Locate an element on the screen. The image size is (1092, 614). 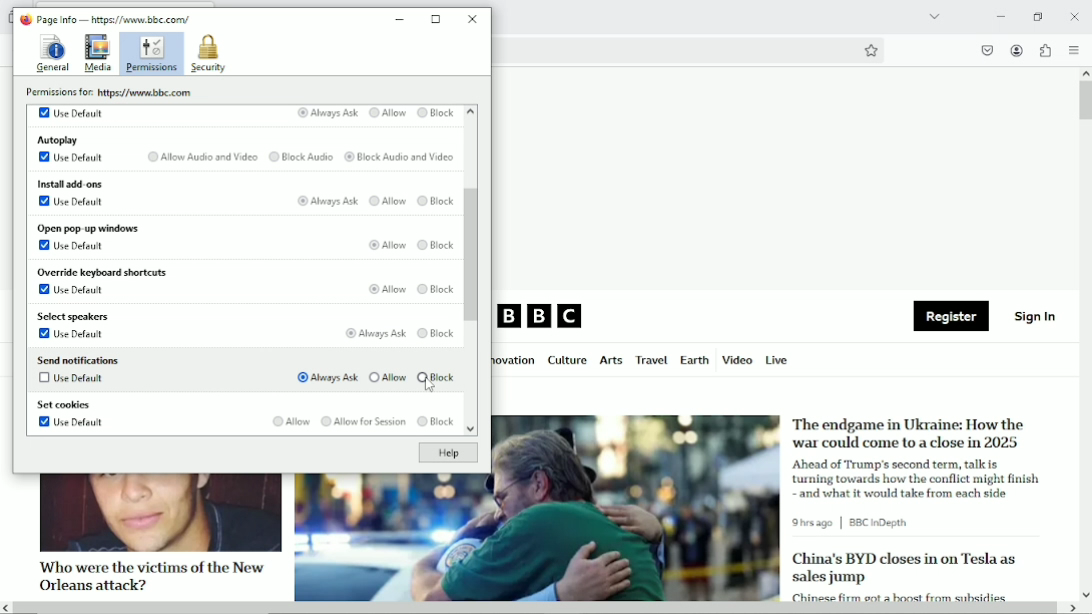
Set cookies is located at coordinates (64, 406).